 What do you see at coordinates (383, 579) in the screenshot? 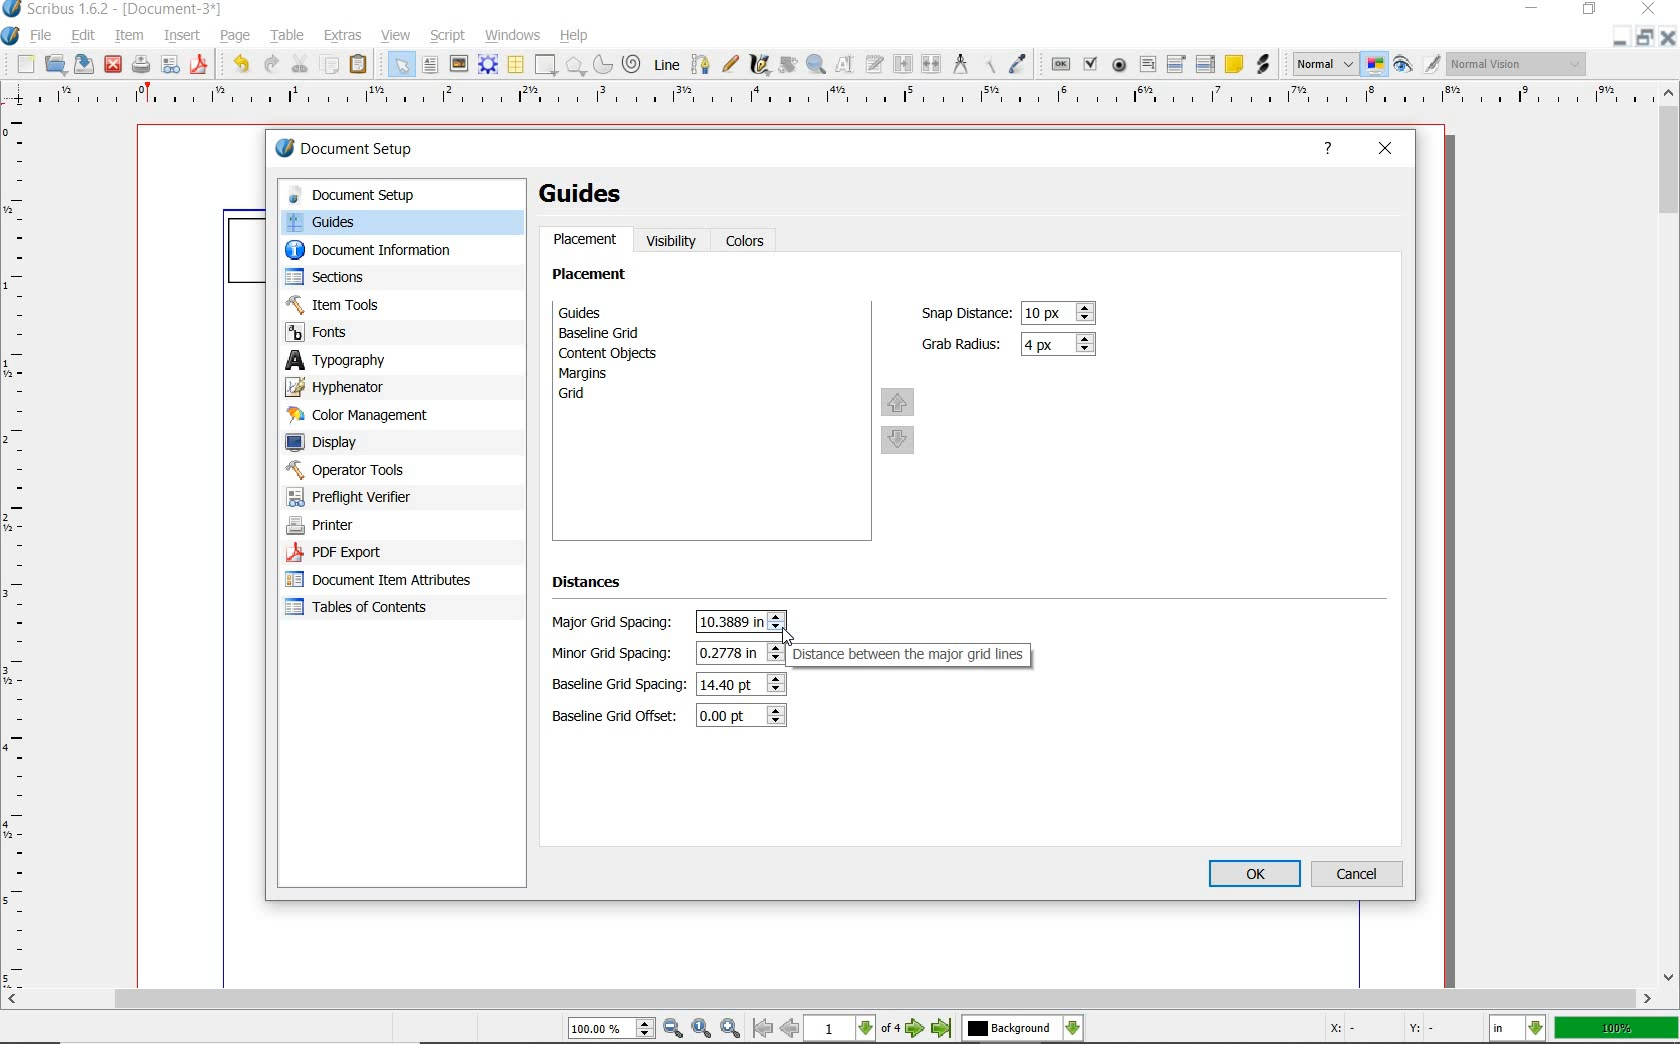
I see `document item attributes` at bounding box center [383, 579].